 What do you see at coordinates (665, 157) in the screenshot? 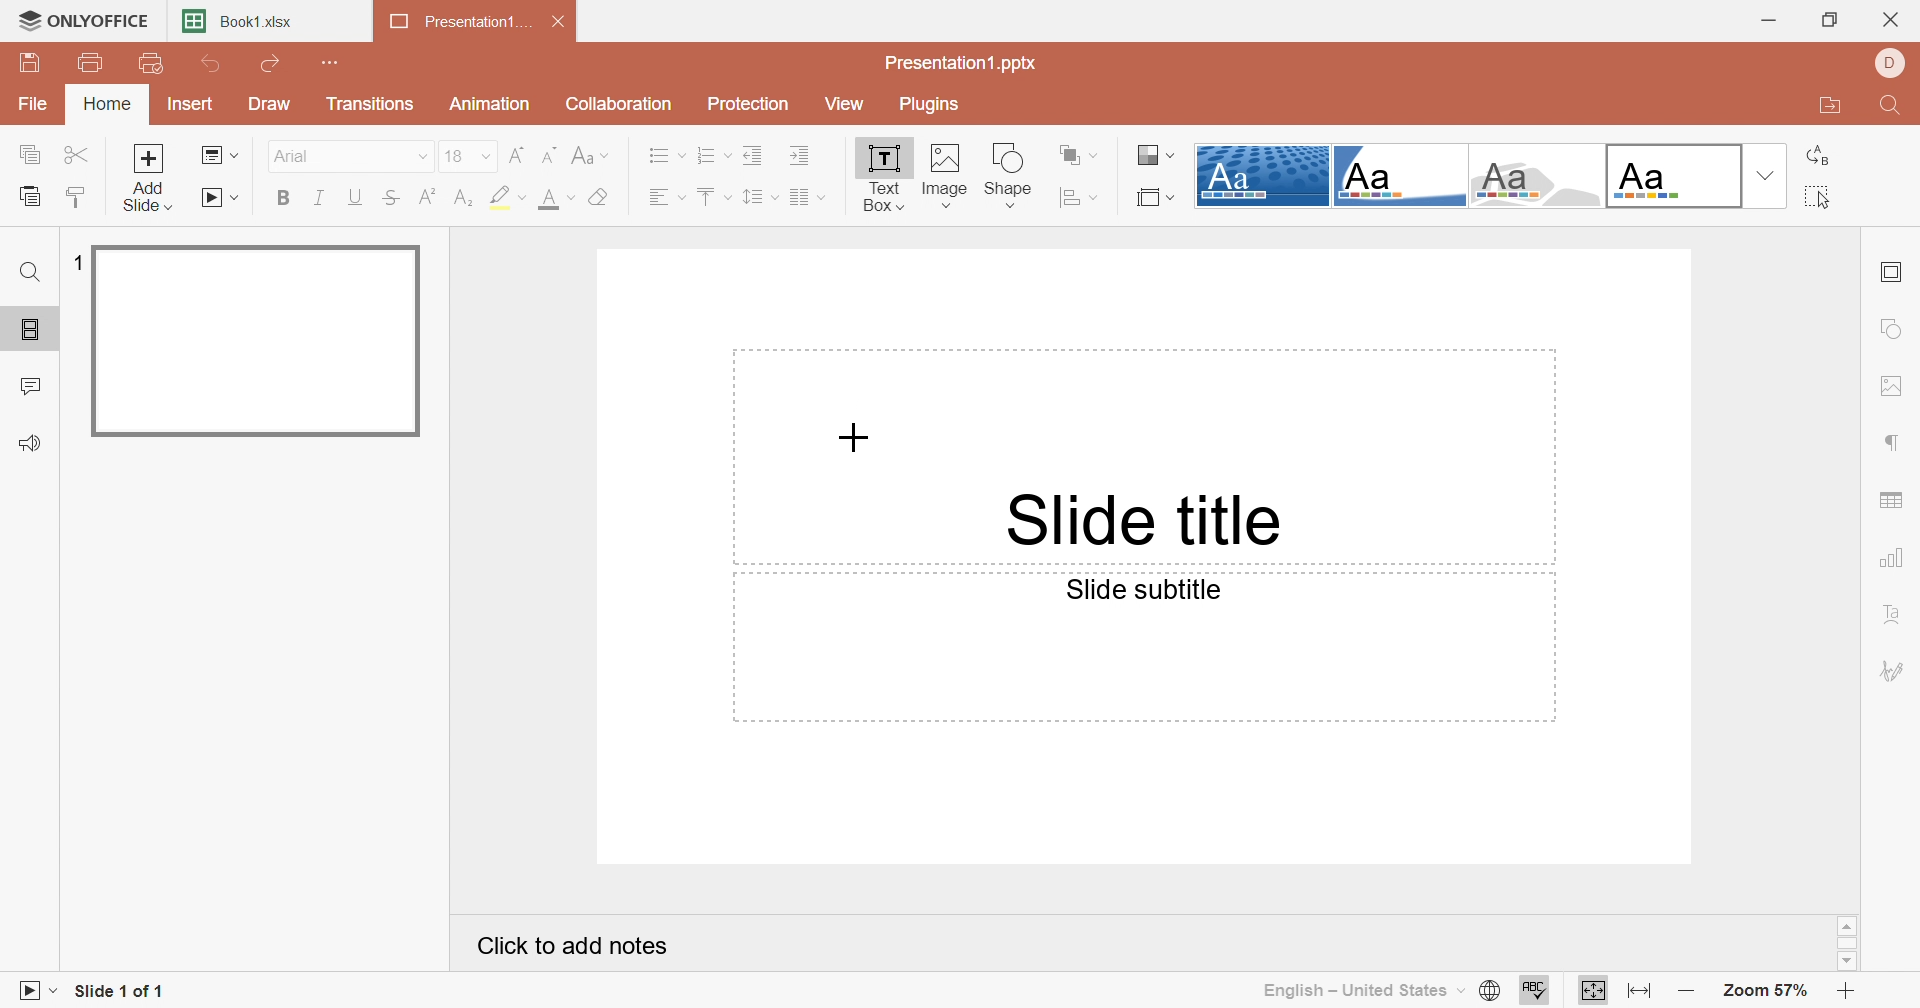
I see `Bullets` at bounding box center [665, 157].